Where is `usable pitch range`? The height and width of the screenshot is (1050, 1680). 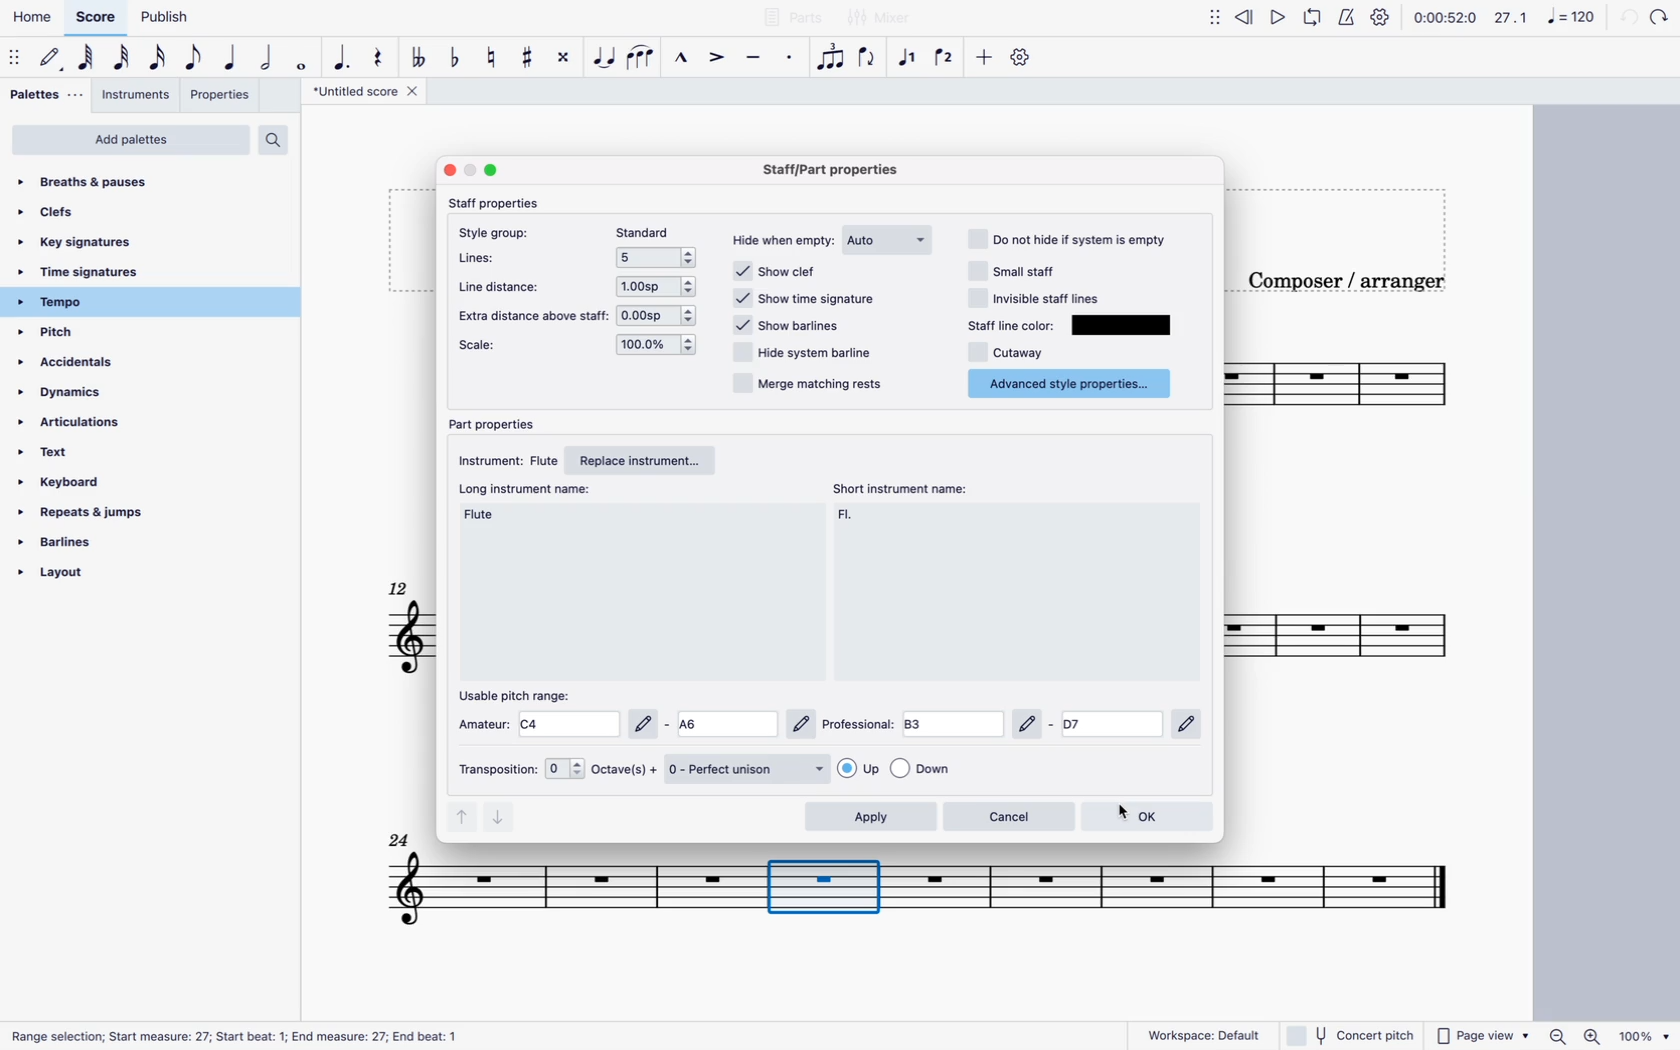 usable pitch range is located at coordinates (520, 692).